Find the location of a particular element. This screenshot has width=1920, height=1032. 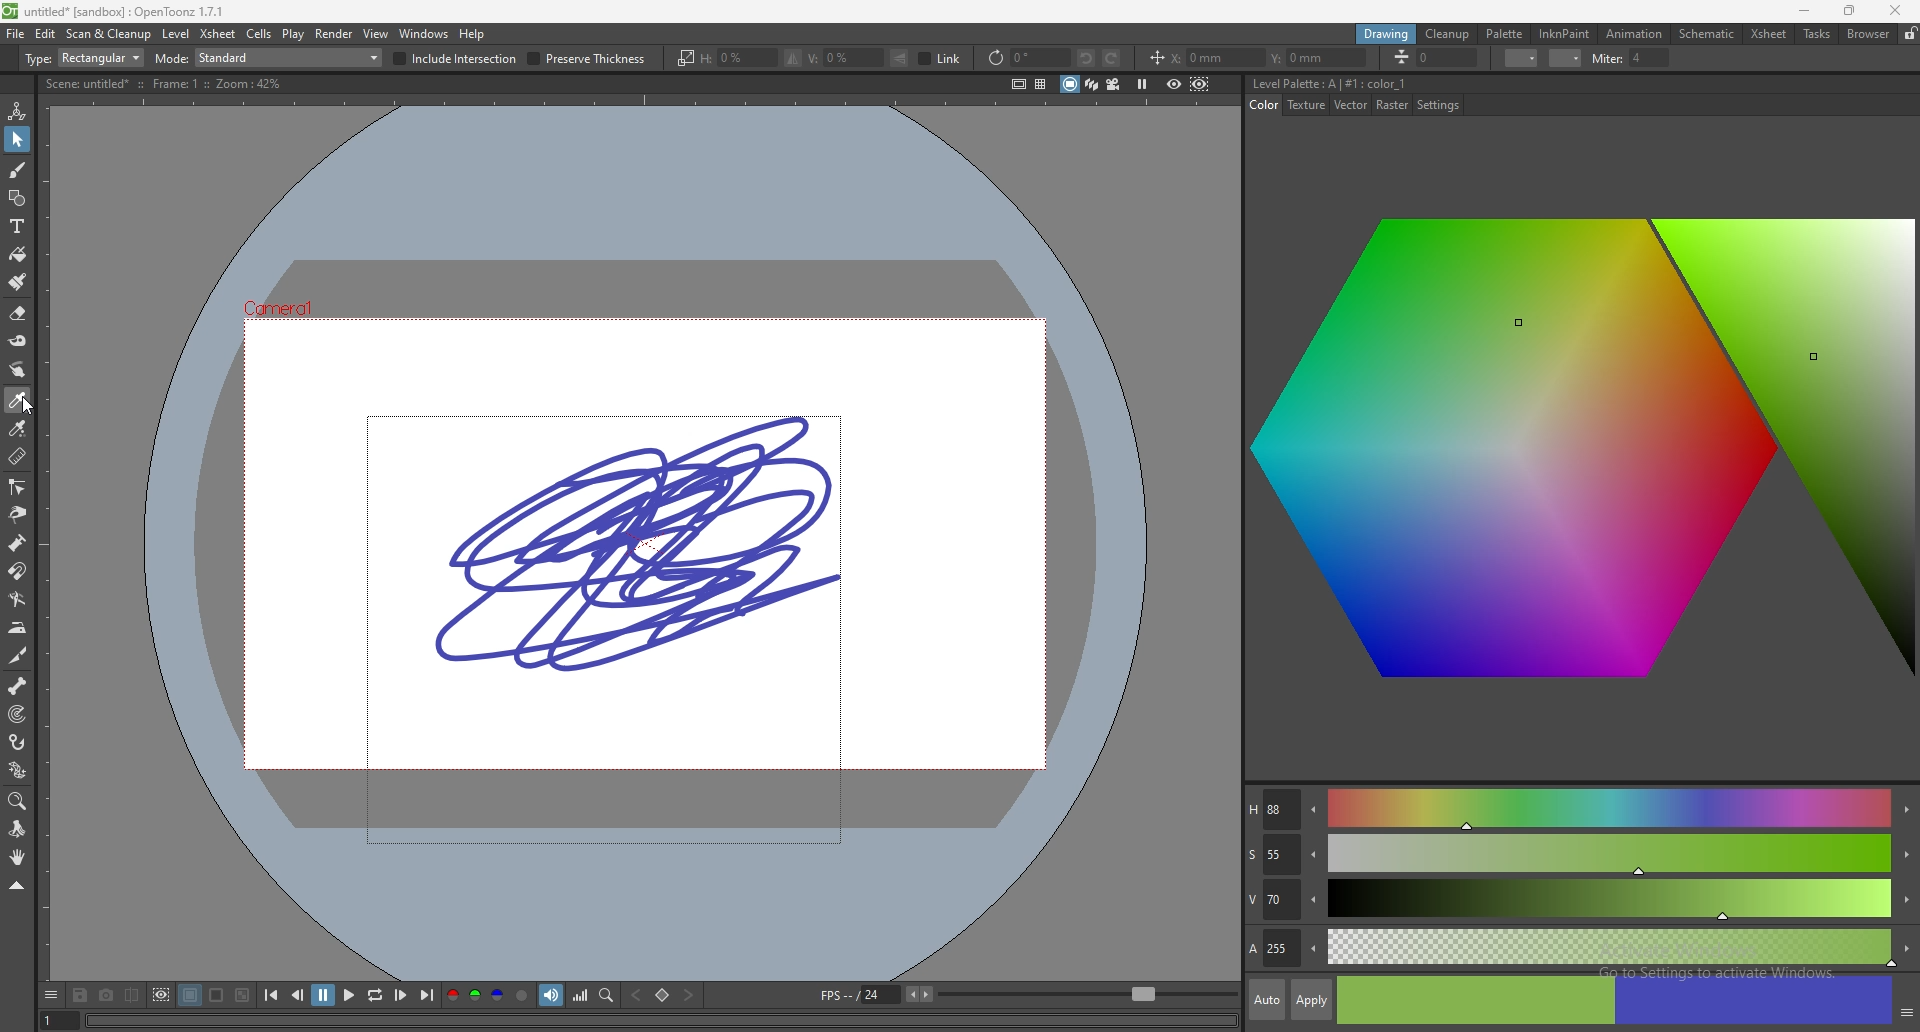

thickness is located at coordinates (1437, 57).